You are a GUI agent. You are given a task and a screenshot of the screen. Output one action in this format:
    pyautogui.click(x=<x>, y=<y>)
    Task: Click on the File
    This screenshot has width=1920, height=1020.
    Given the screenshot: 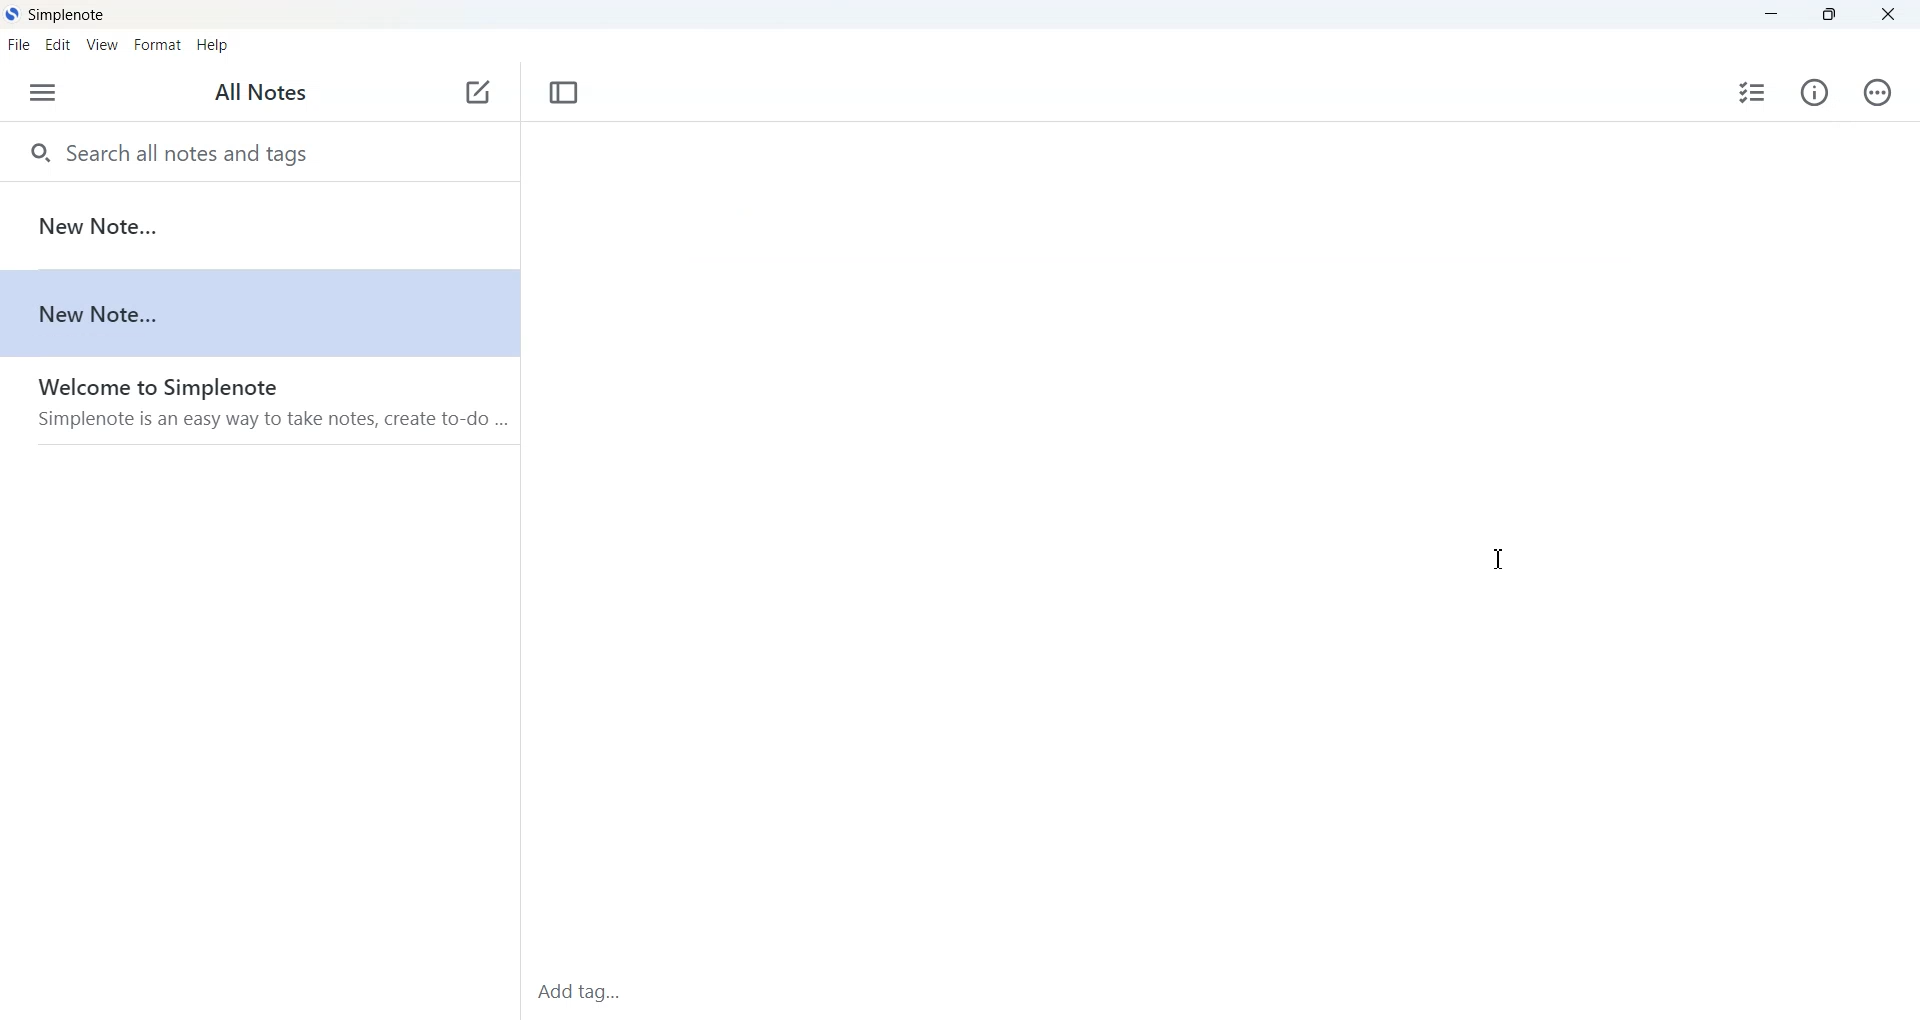 What is the action you would take?
    pyautogui.click(x=18, y=45)
    